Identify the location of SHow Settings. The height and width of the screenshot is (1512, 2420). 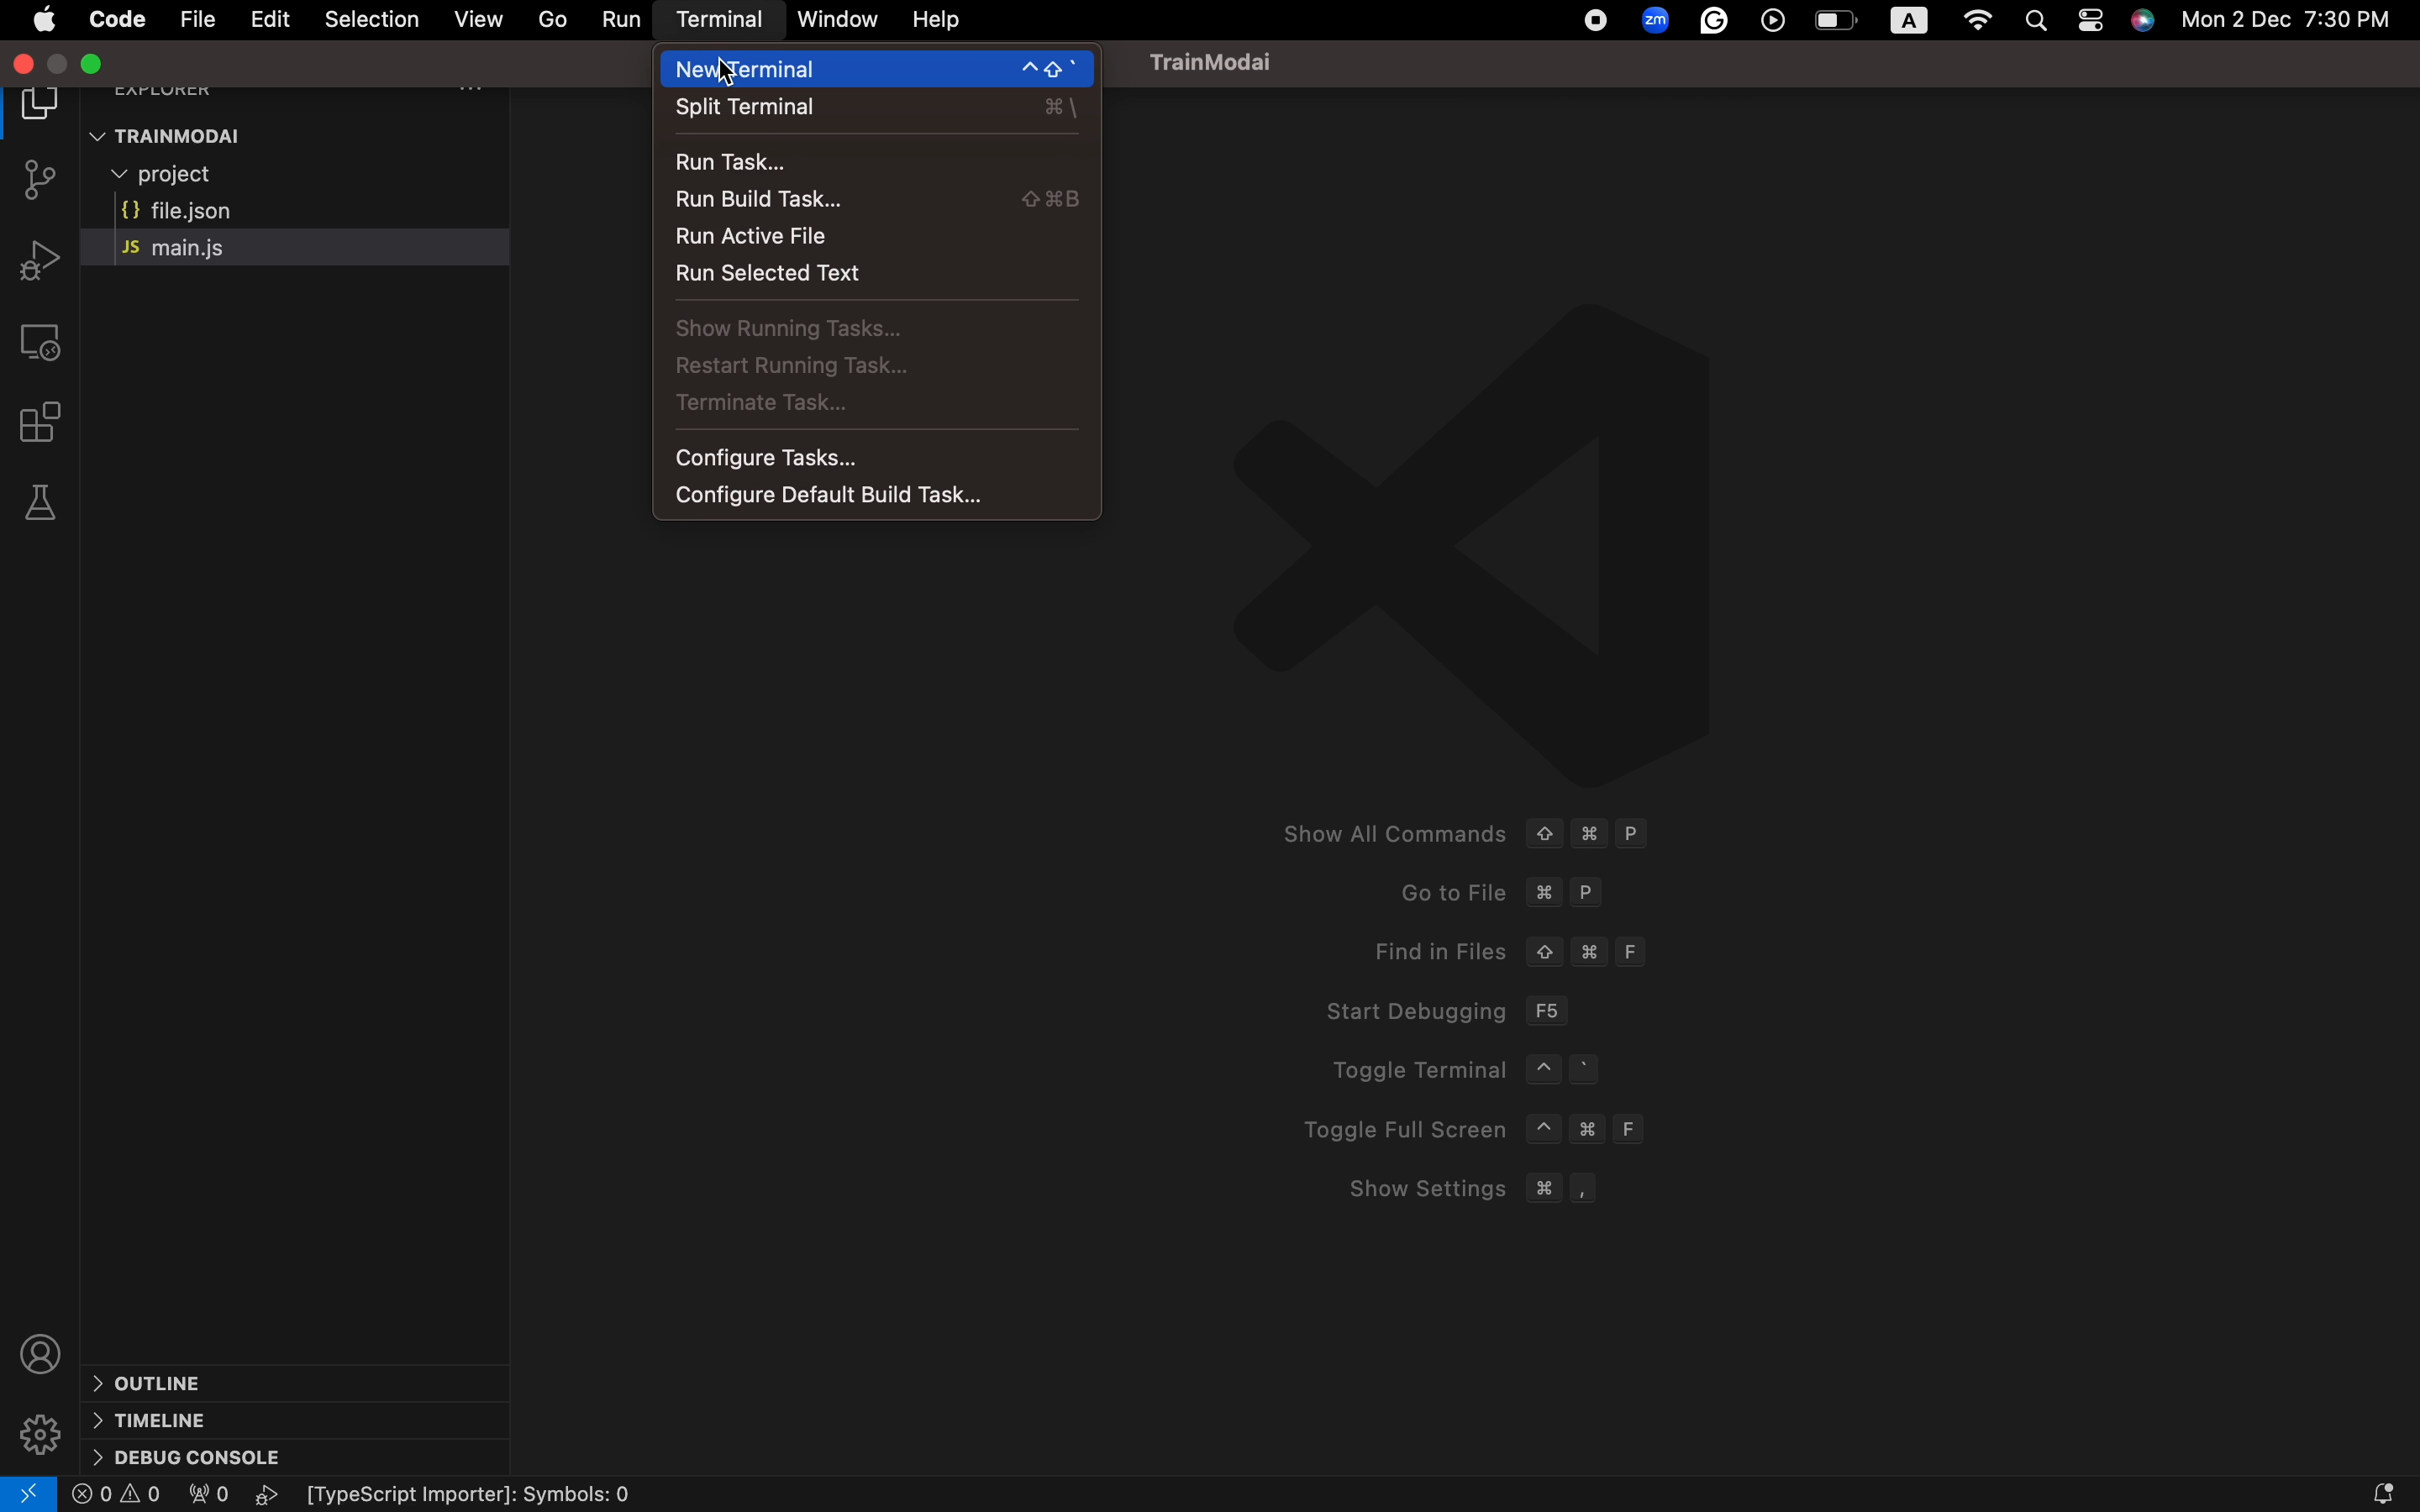
(1458, 1189).